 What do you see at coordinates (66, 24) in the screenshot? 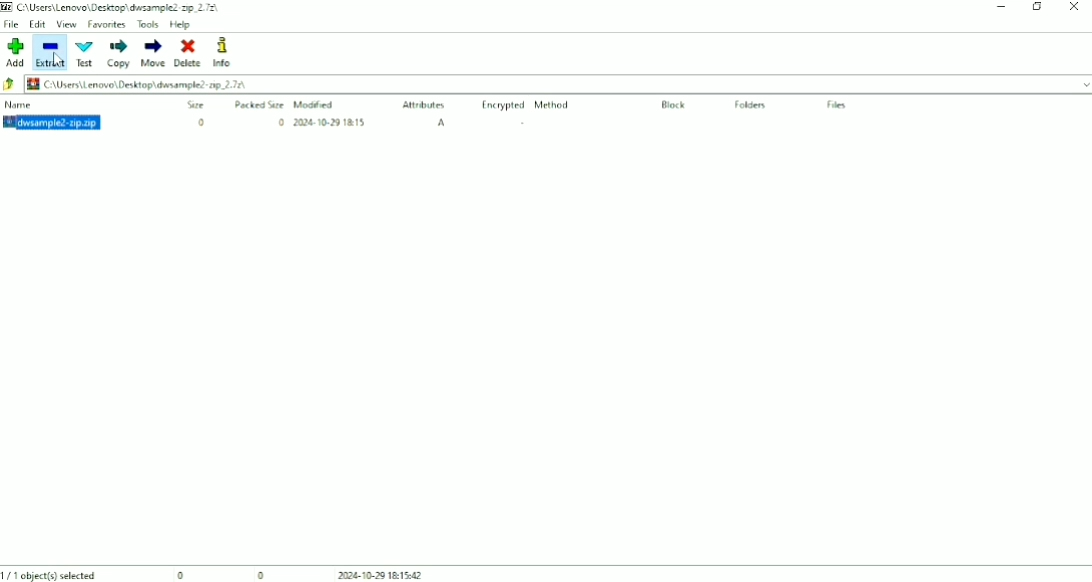
I see `View` at bounding box center [66, 24].